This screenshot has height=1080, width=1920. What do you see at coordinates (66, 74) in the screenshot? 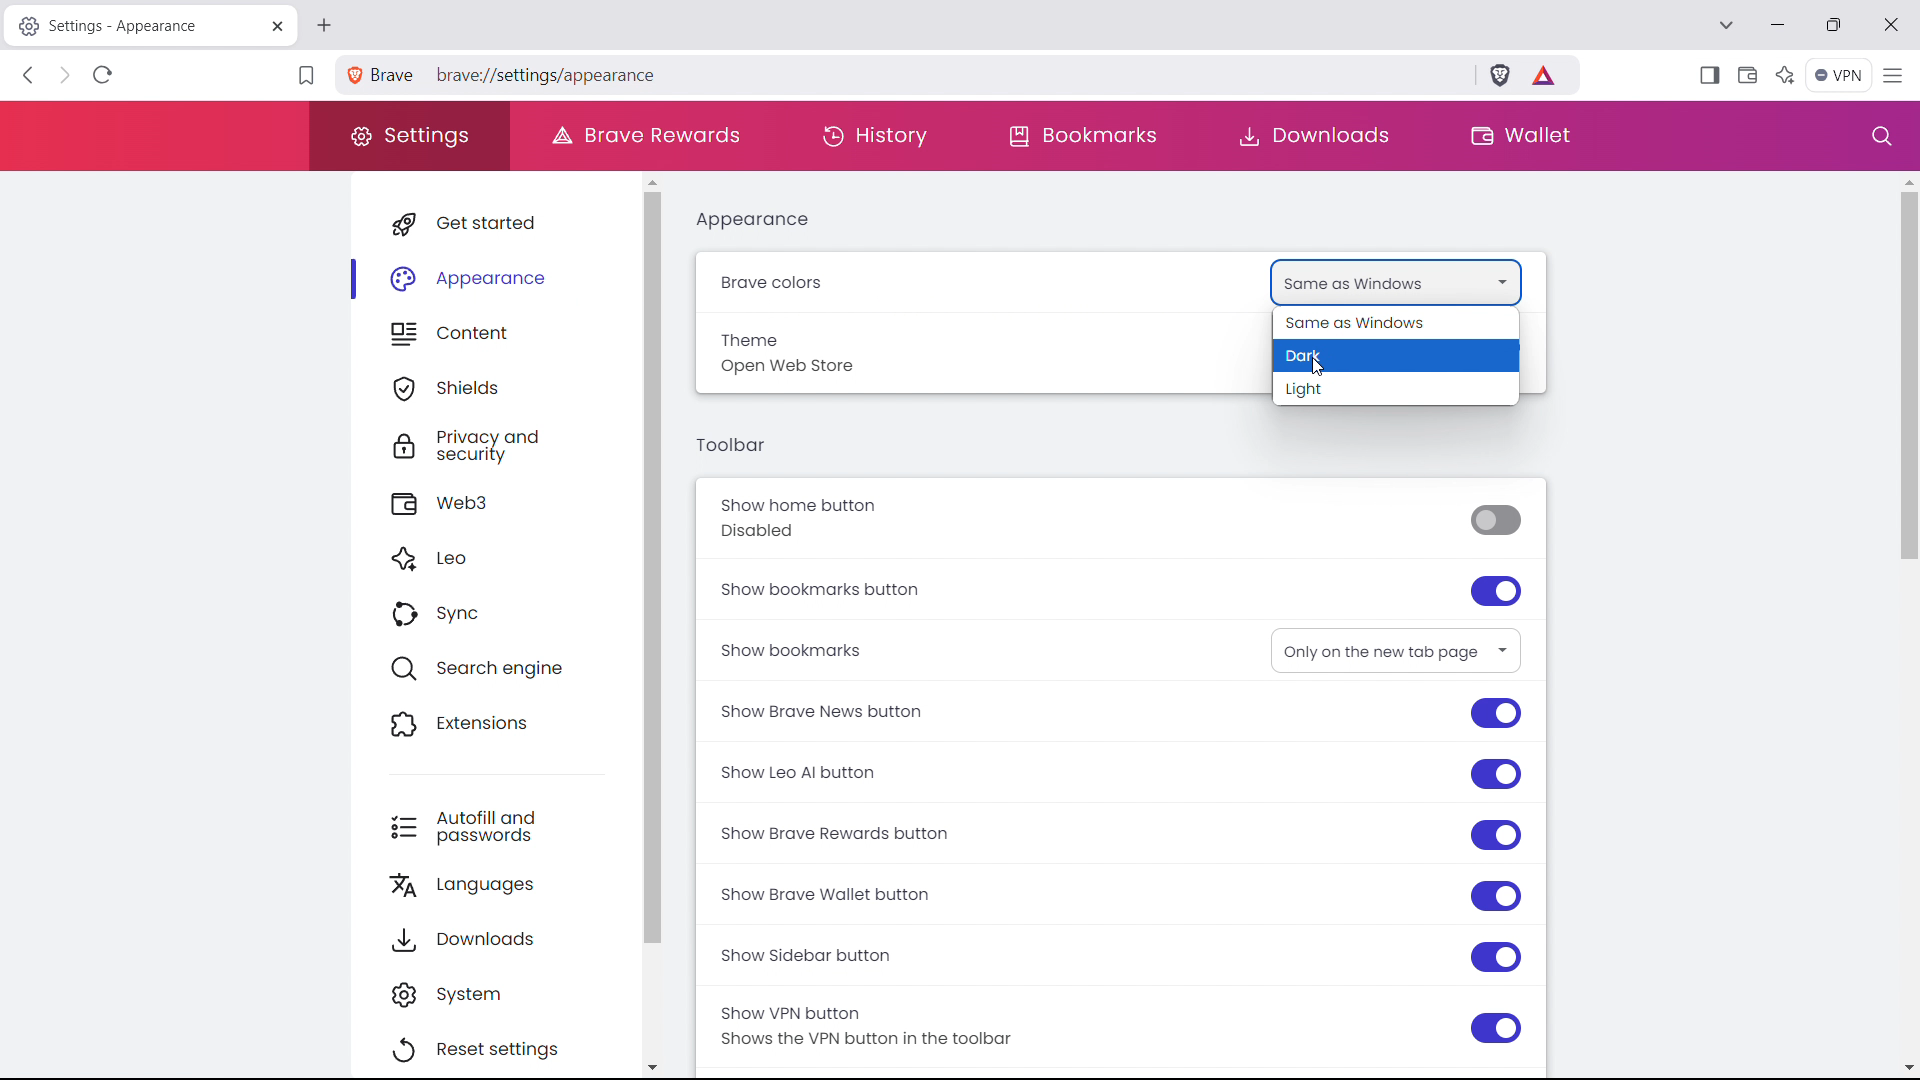
I see `click to go forward, hold to see history` at bounding box center [66, 74].